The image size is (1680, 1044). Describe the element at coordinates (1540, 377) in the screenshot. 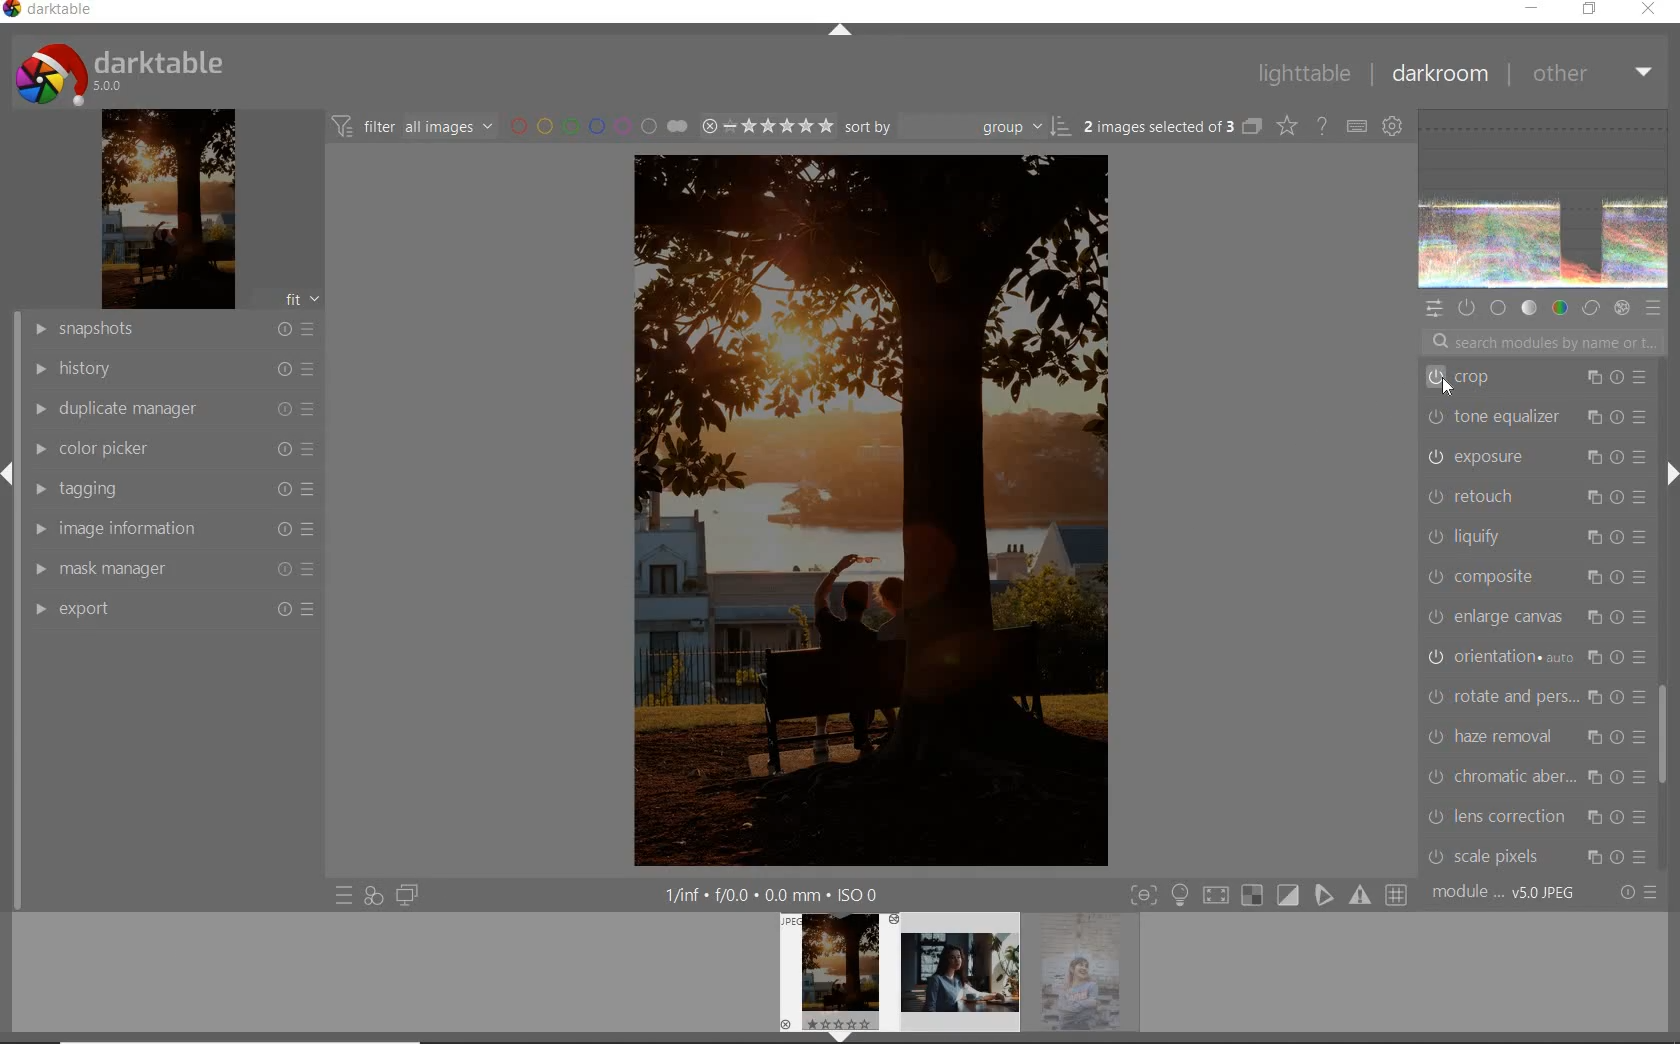

I see `crop` at that location.